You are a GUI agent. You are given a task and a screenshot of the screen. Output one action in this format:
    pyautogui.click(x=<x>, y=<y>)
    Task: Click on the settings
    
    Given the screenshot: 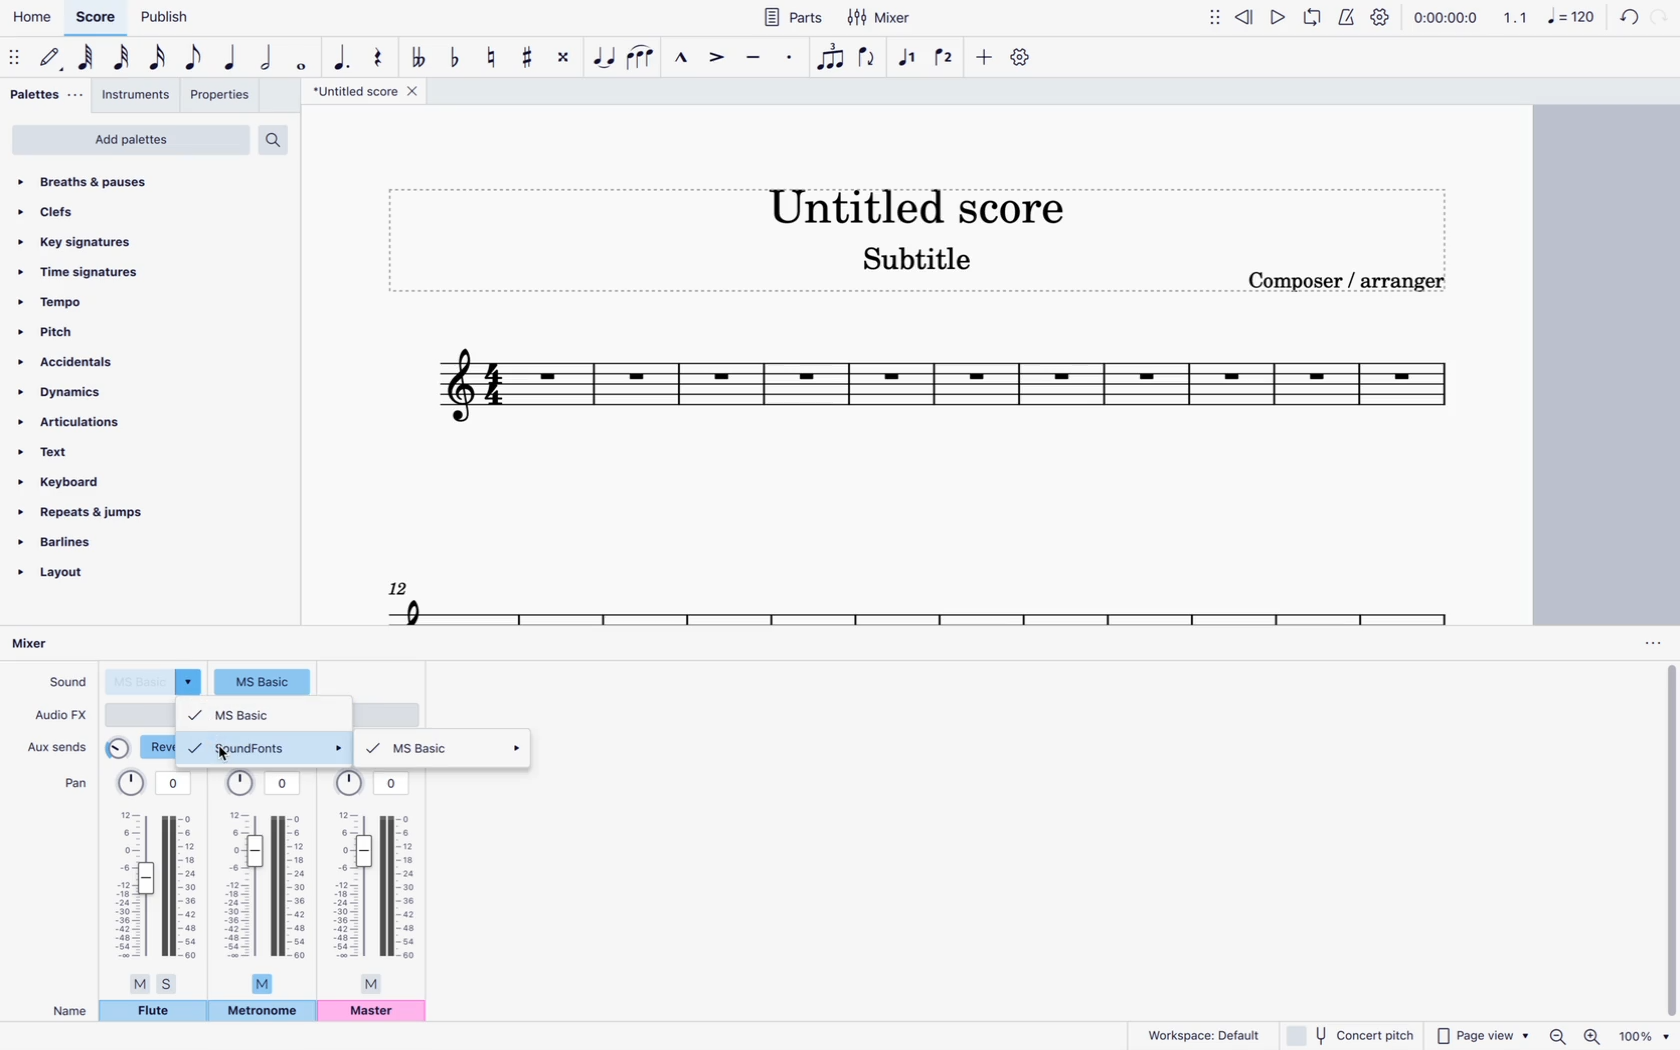 What is the action you would take?
    pyautogui.click(x=1381, y=17)
    